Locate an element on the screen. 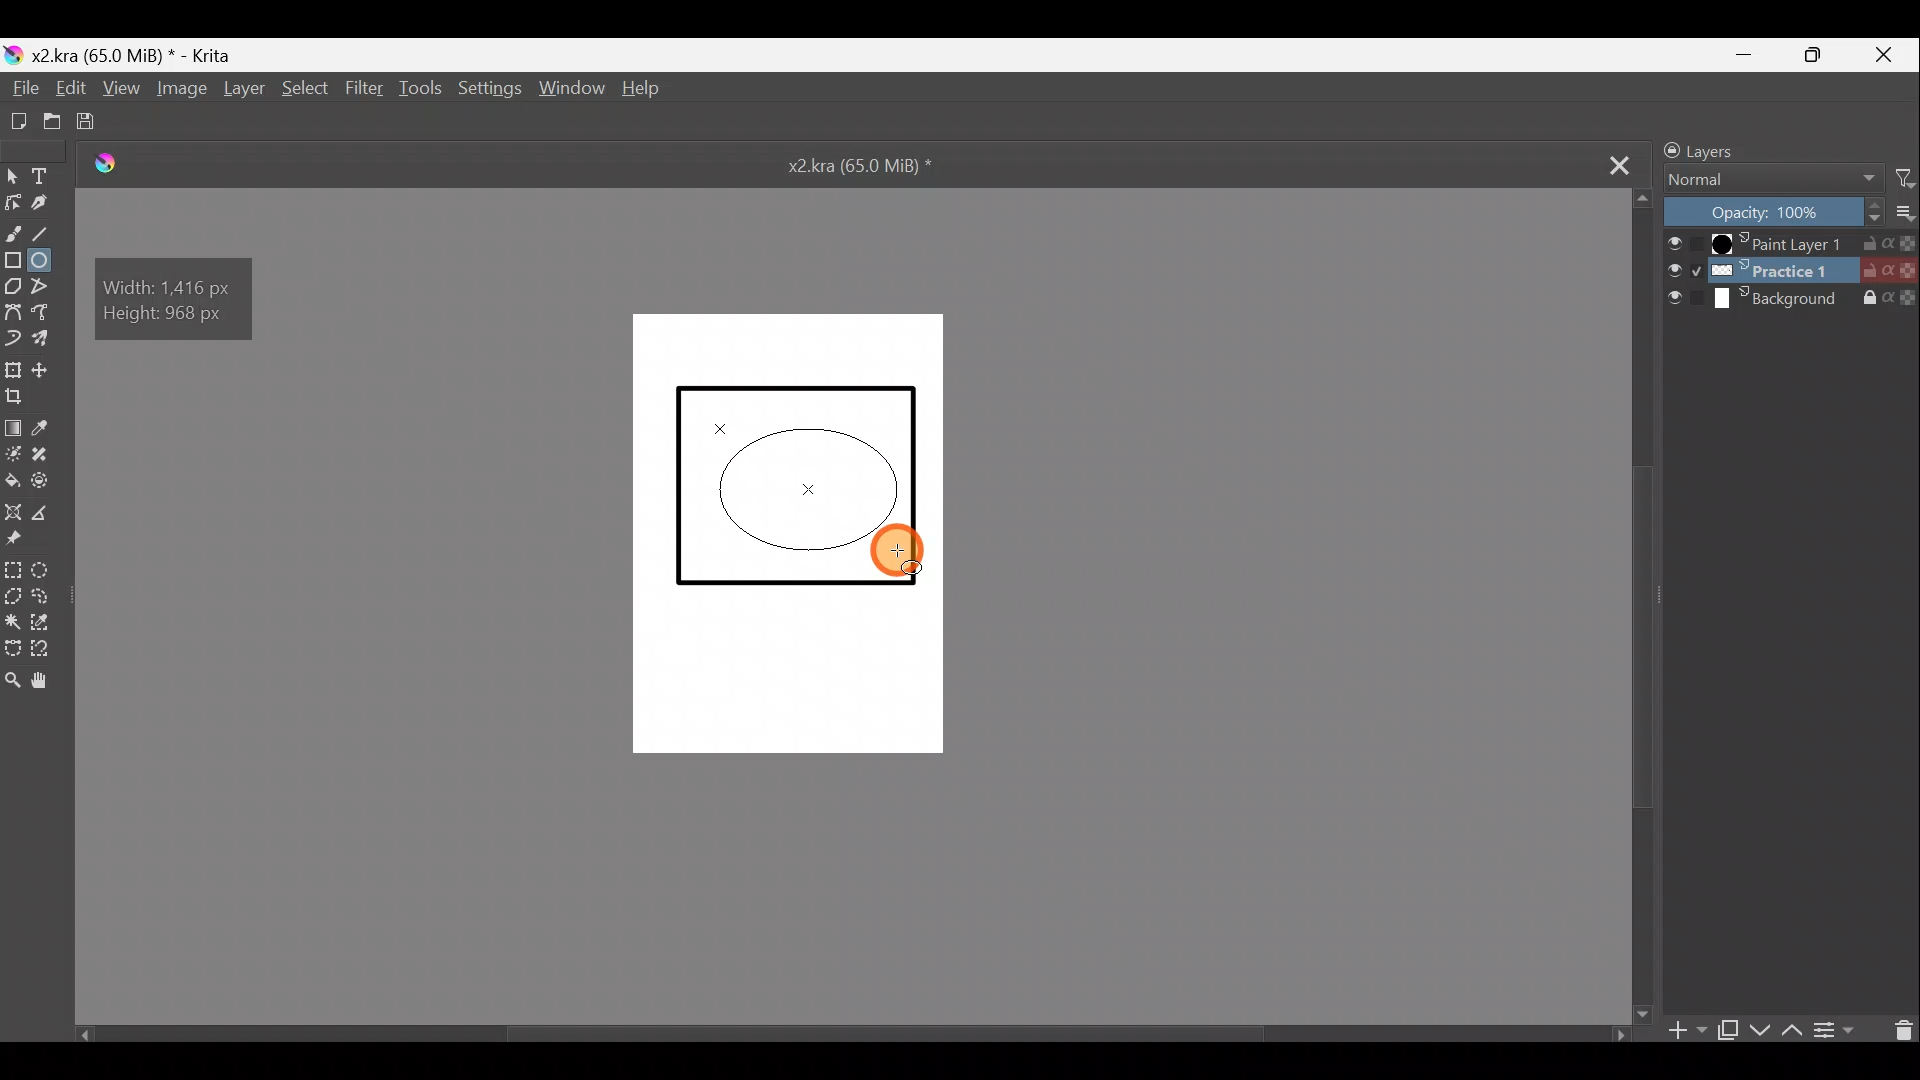 This screenshot has width=1920, height=1080. x2.kra (65.0 MiB) * - Krita is located at coordinates (143, 52).